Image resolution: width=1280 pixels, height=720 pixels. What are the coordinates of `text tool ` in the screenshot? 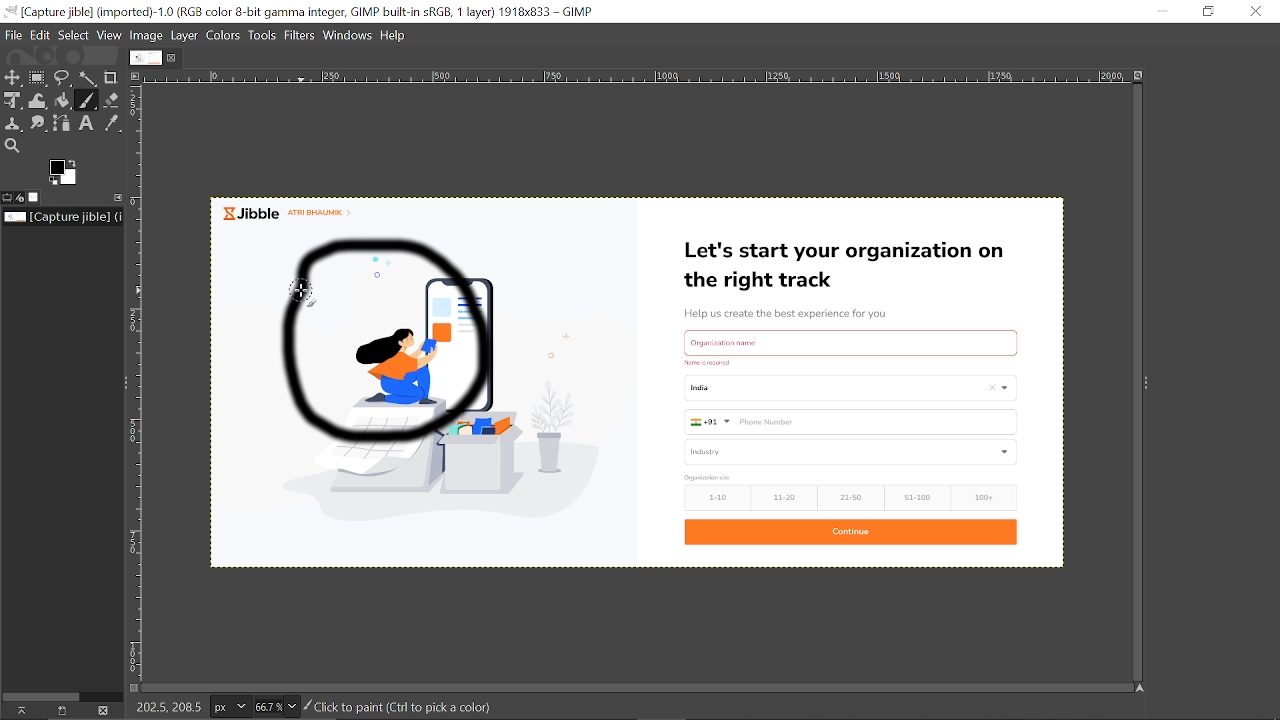 It's located at (88, 124).